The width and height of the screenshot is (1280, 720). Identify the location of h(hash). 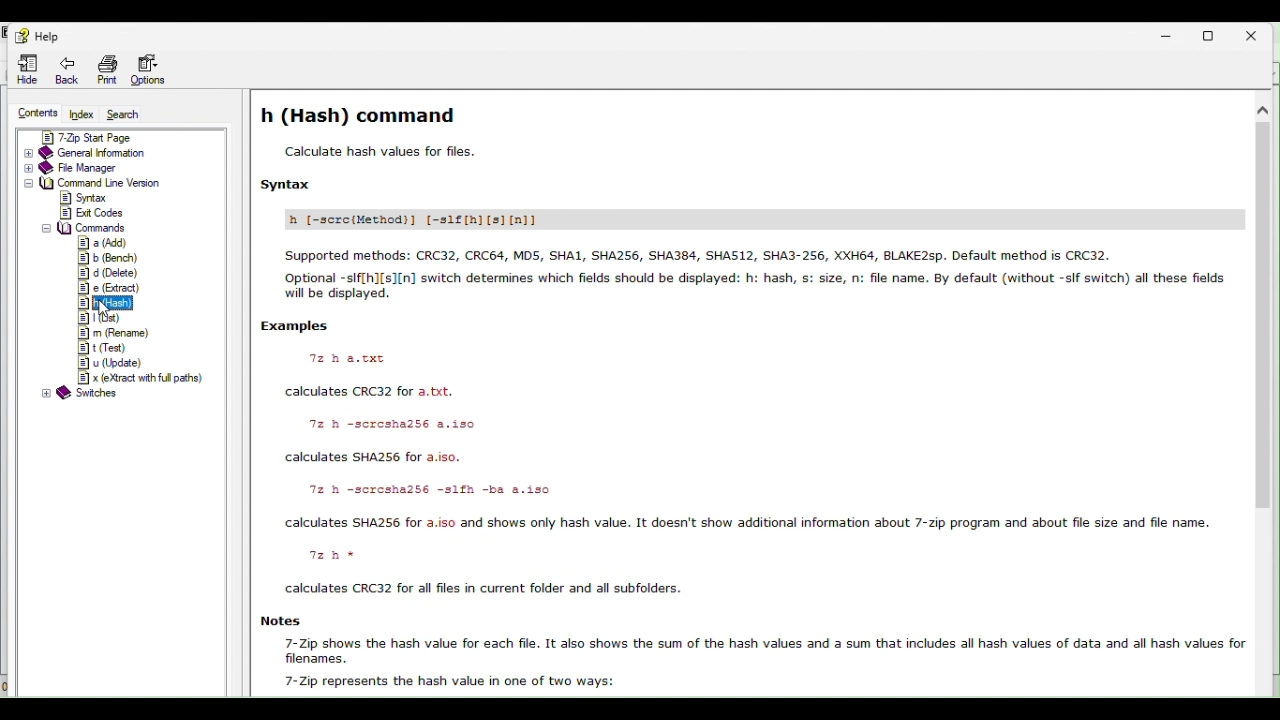
(108, 303).